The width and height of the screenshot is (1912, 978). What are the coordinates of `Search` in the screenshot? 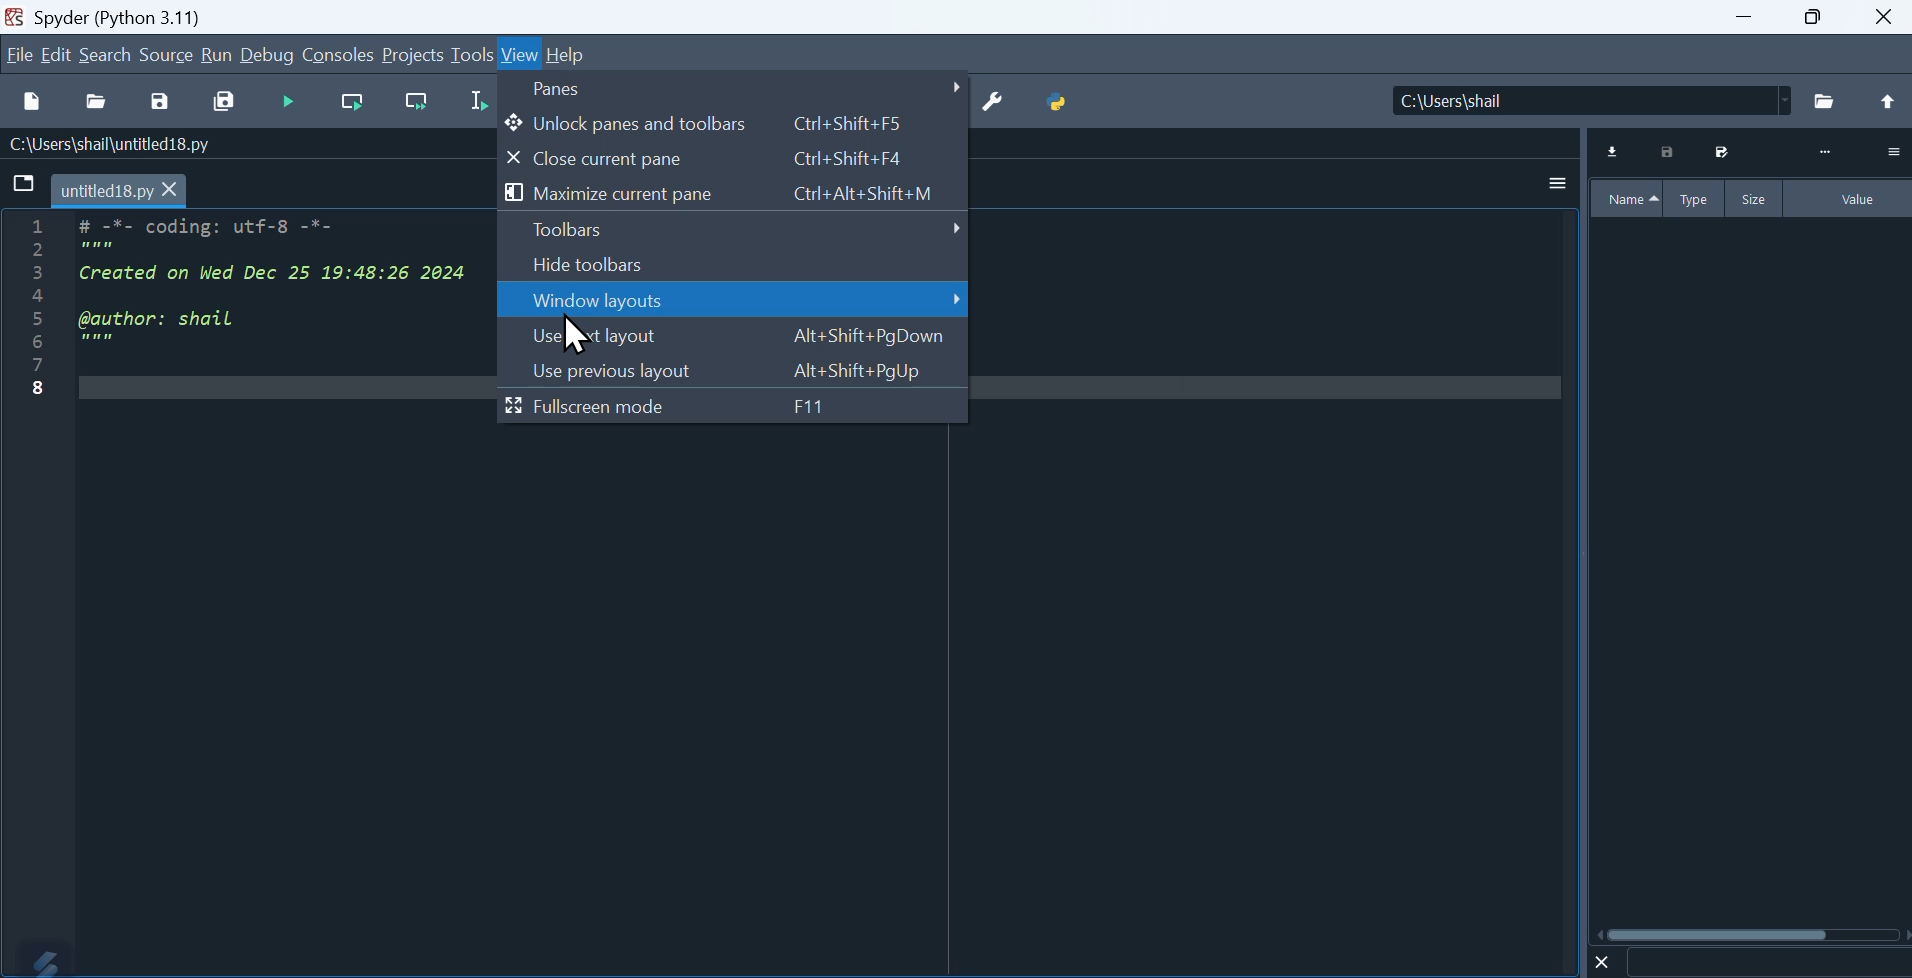 It's located at (106, 55).